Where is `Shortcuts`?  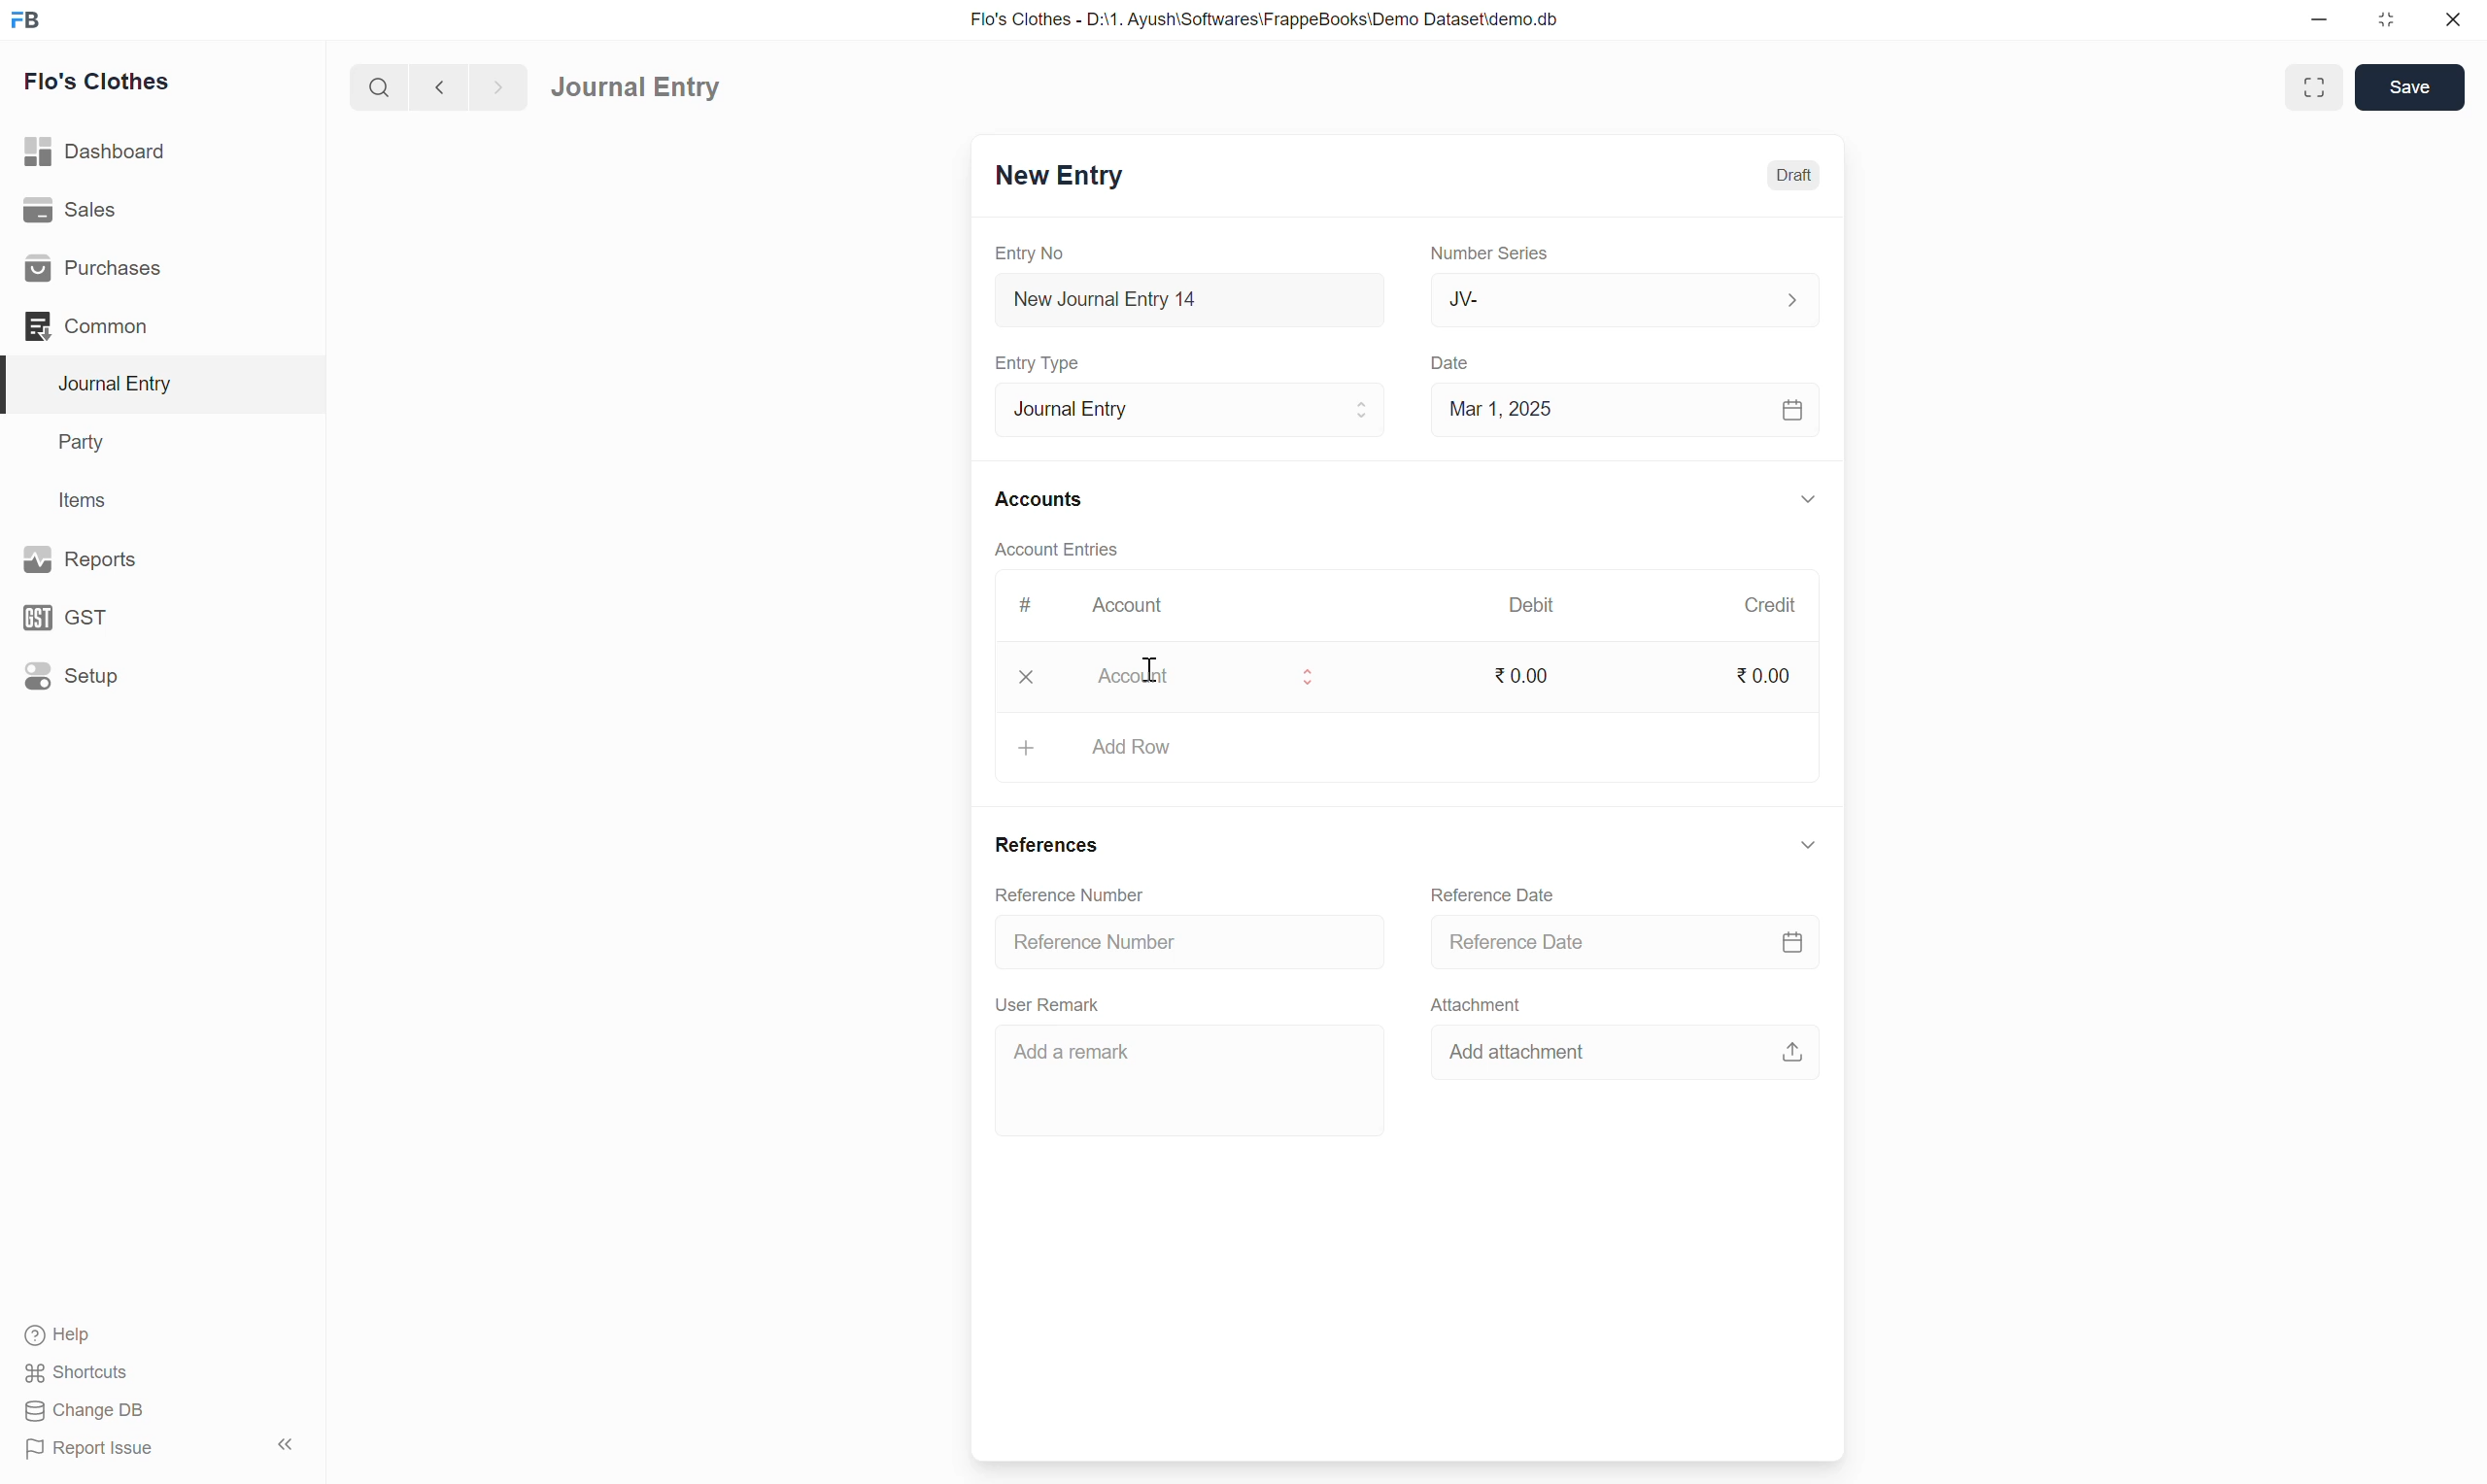 Shortcuts is located at coordinates (84, 1373).